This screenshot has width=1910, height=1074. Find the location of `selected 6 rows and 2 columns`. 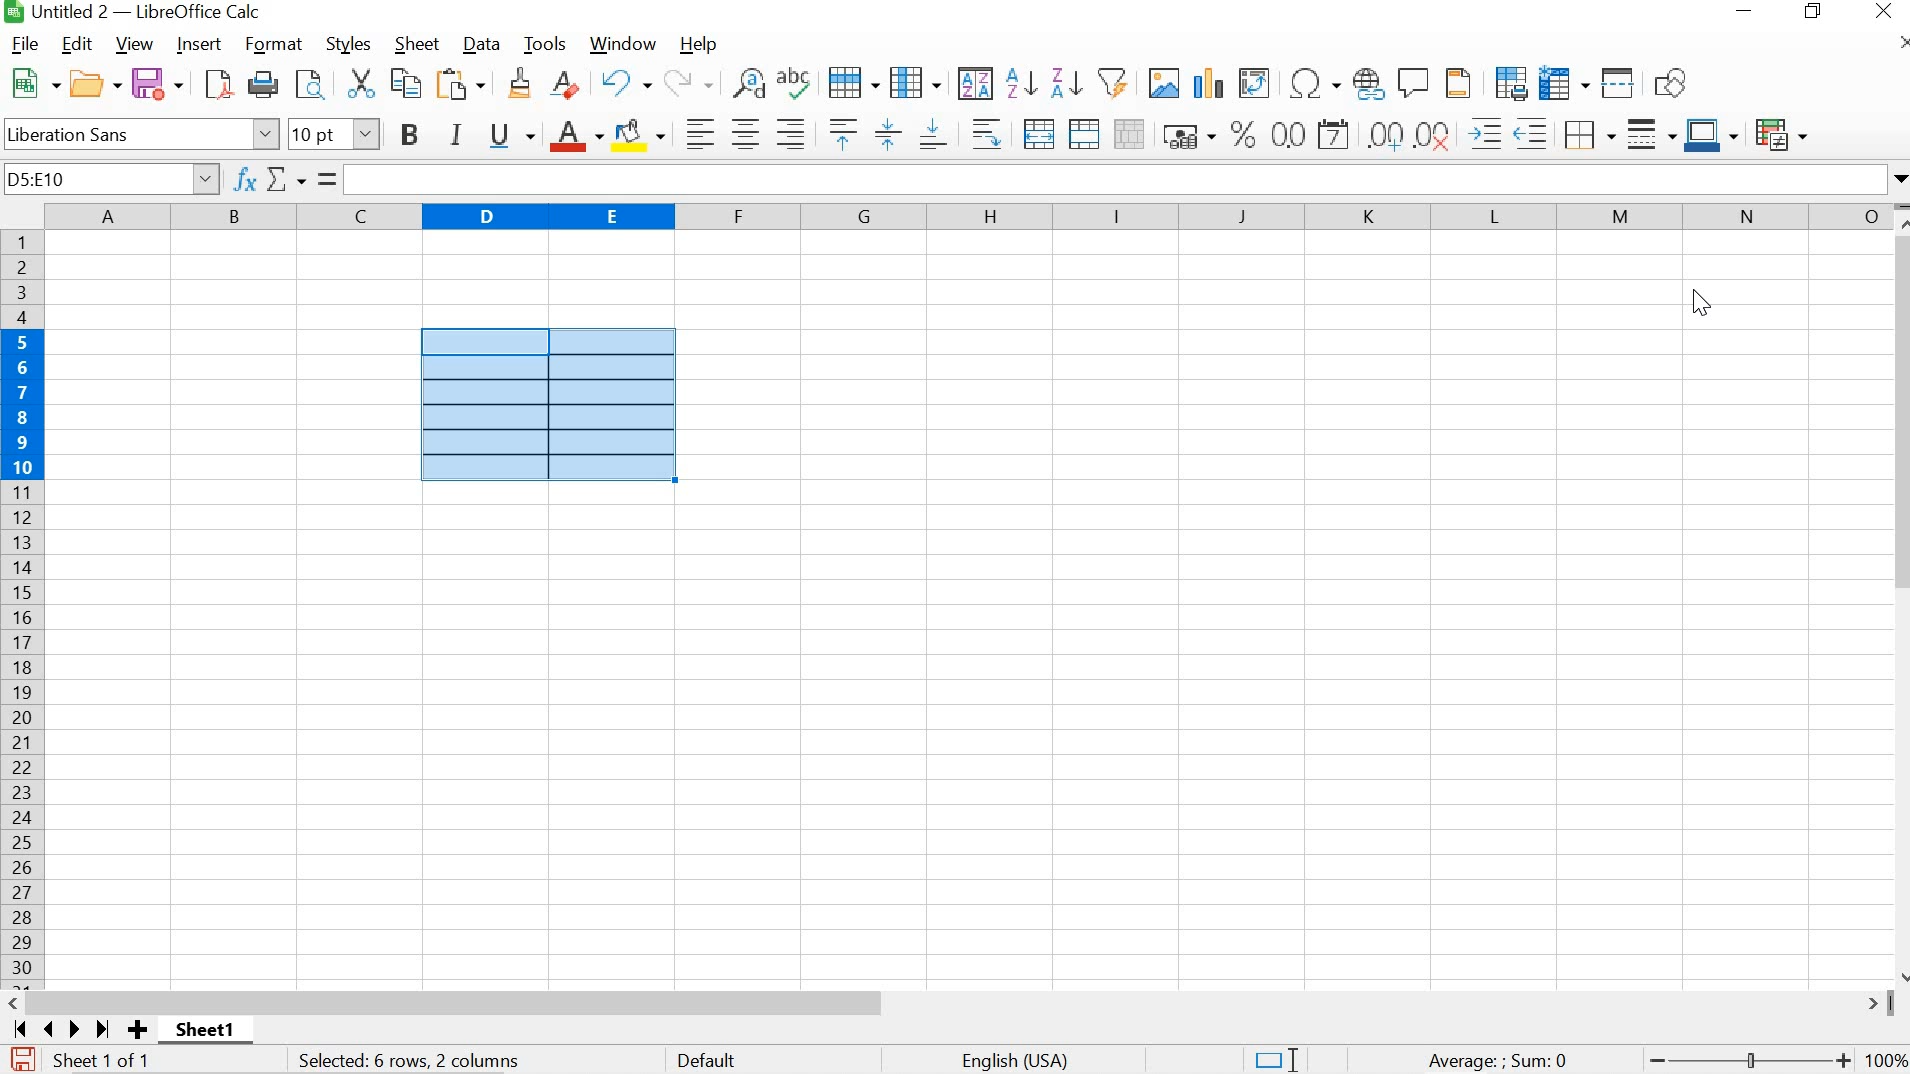

selected 6 rows and 2 columns is located at coordinates (413, 1062).